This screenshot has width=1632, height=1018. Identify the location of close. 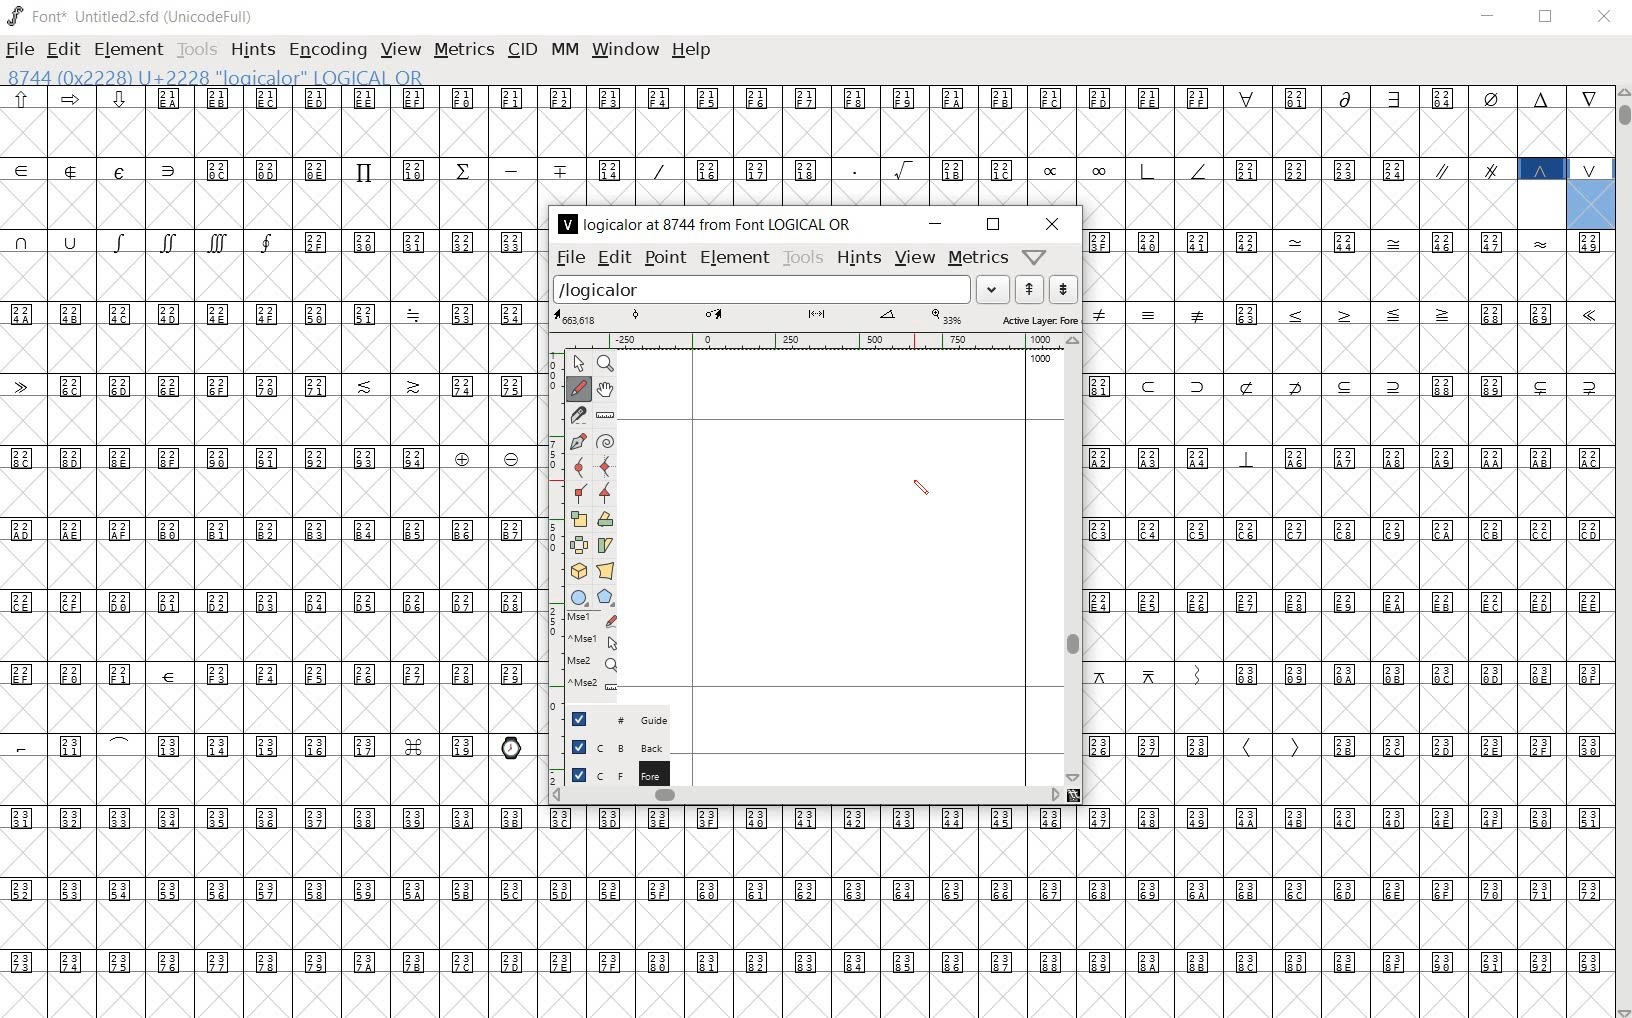
(1051, 226).